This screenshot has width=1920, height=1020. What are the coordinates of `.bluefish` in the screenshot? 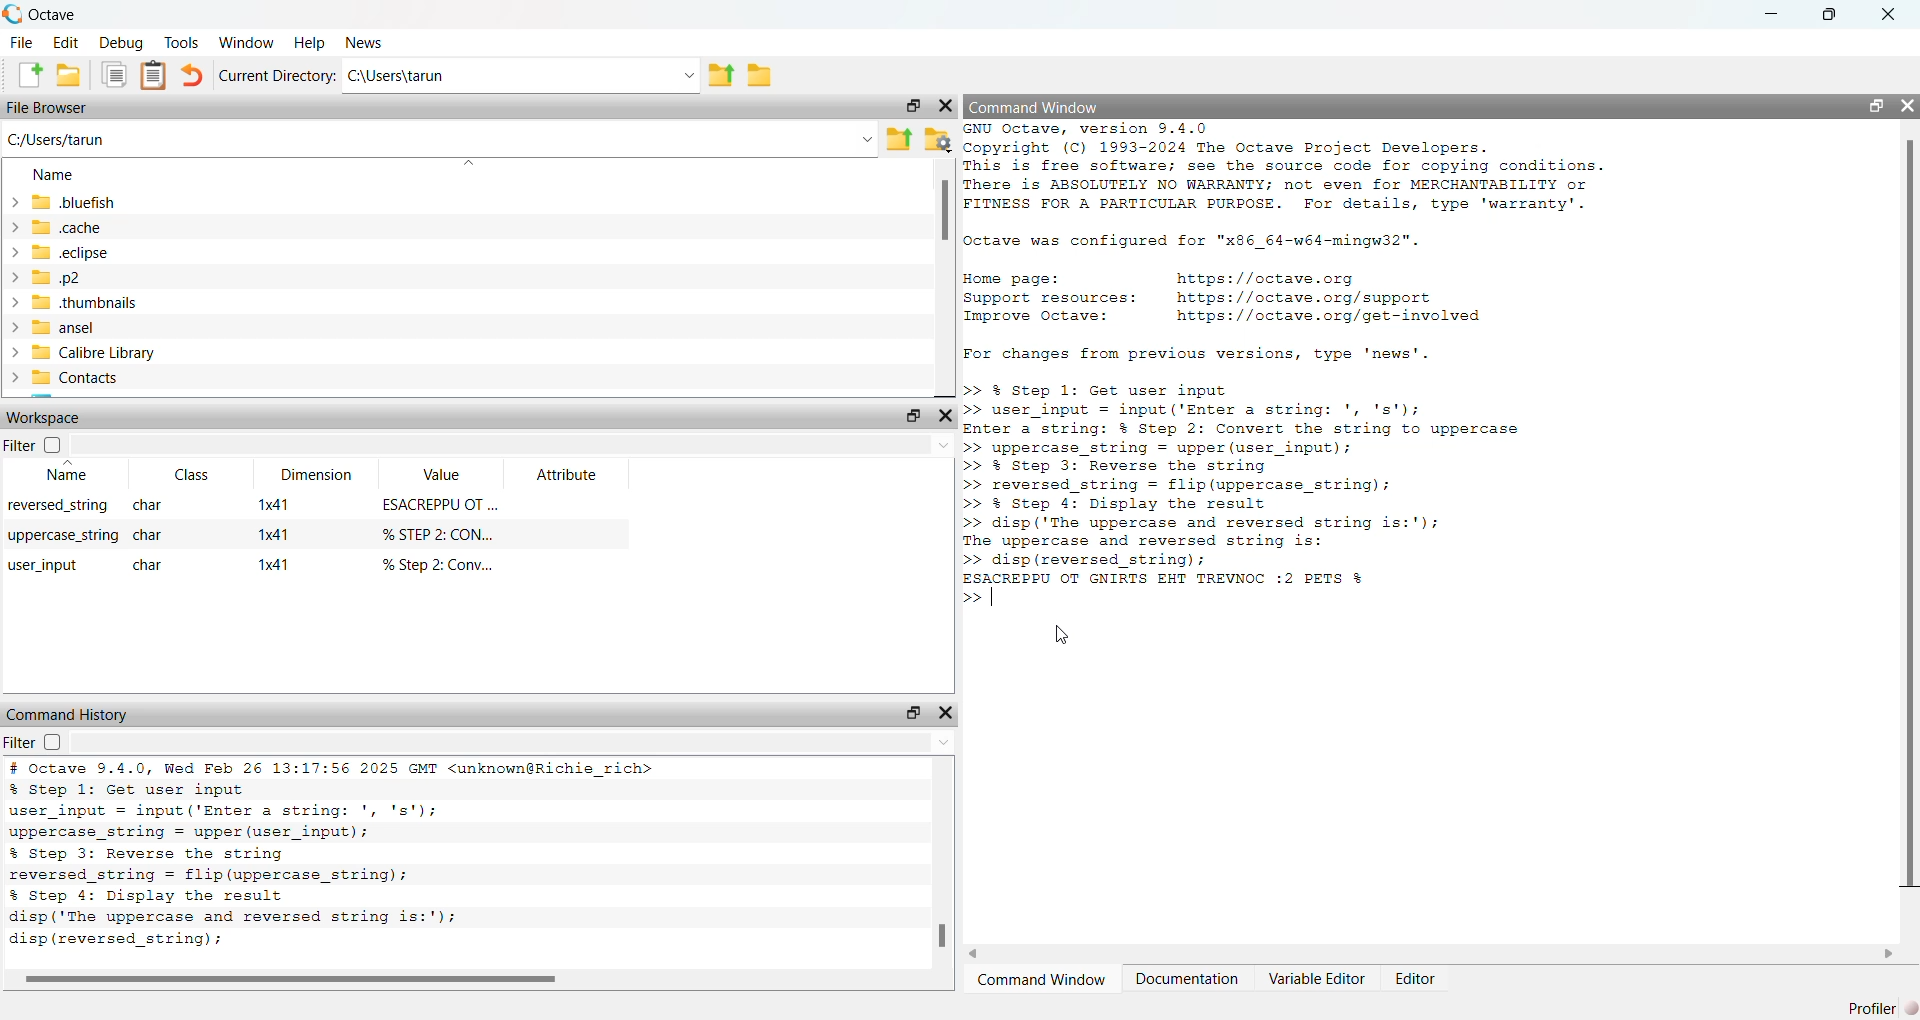 It's located at (144, 202).